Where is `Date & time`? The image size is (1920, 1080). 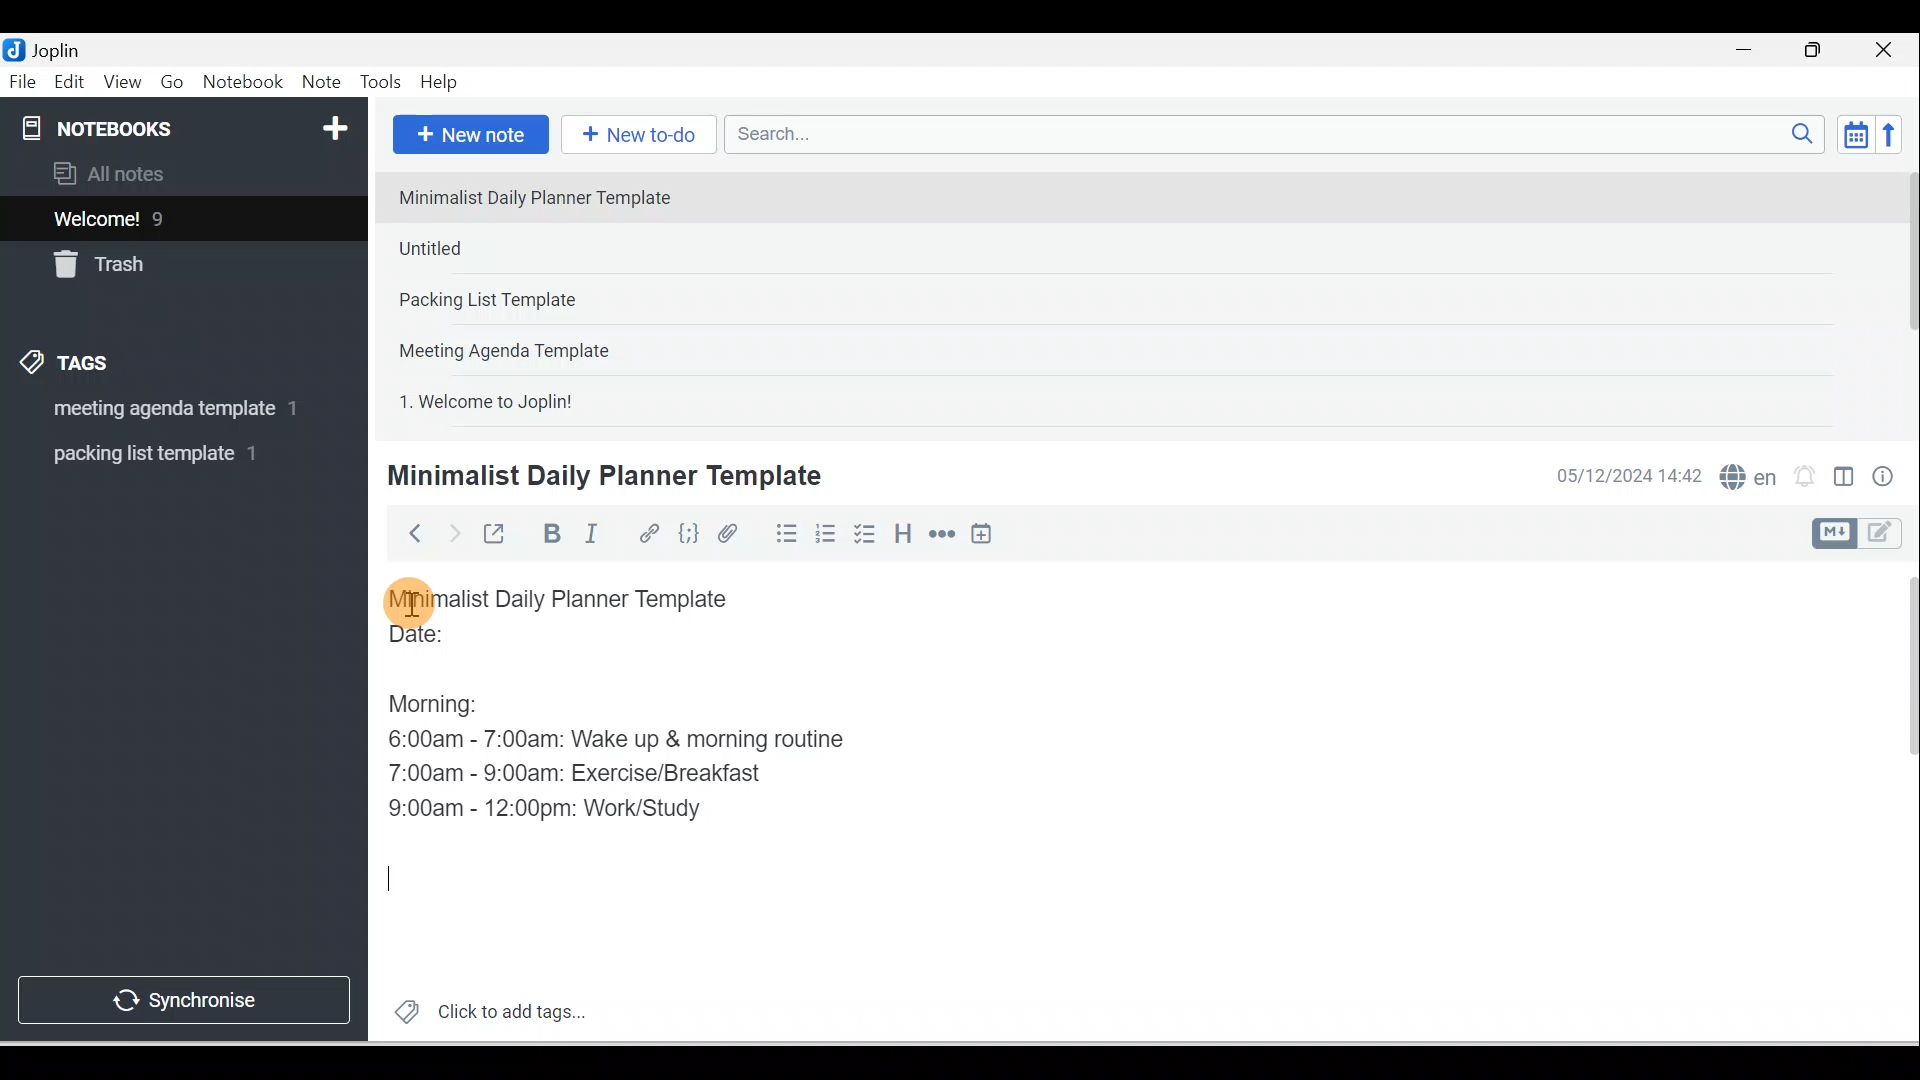
Date & time is located at coordinates (1625, 476).